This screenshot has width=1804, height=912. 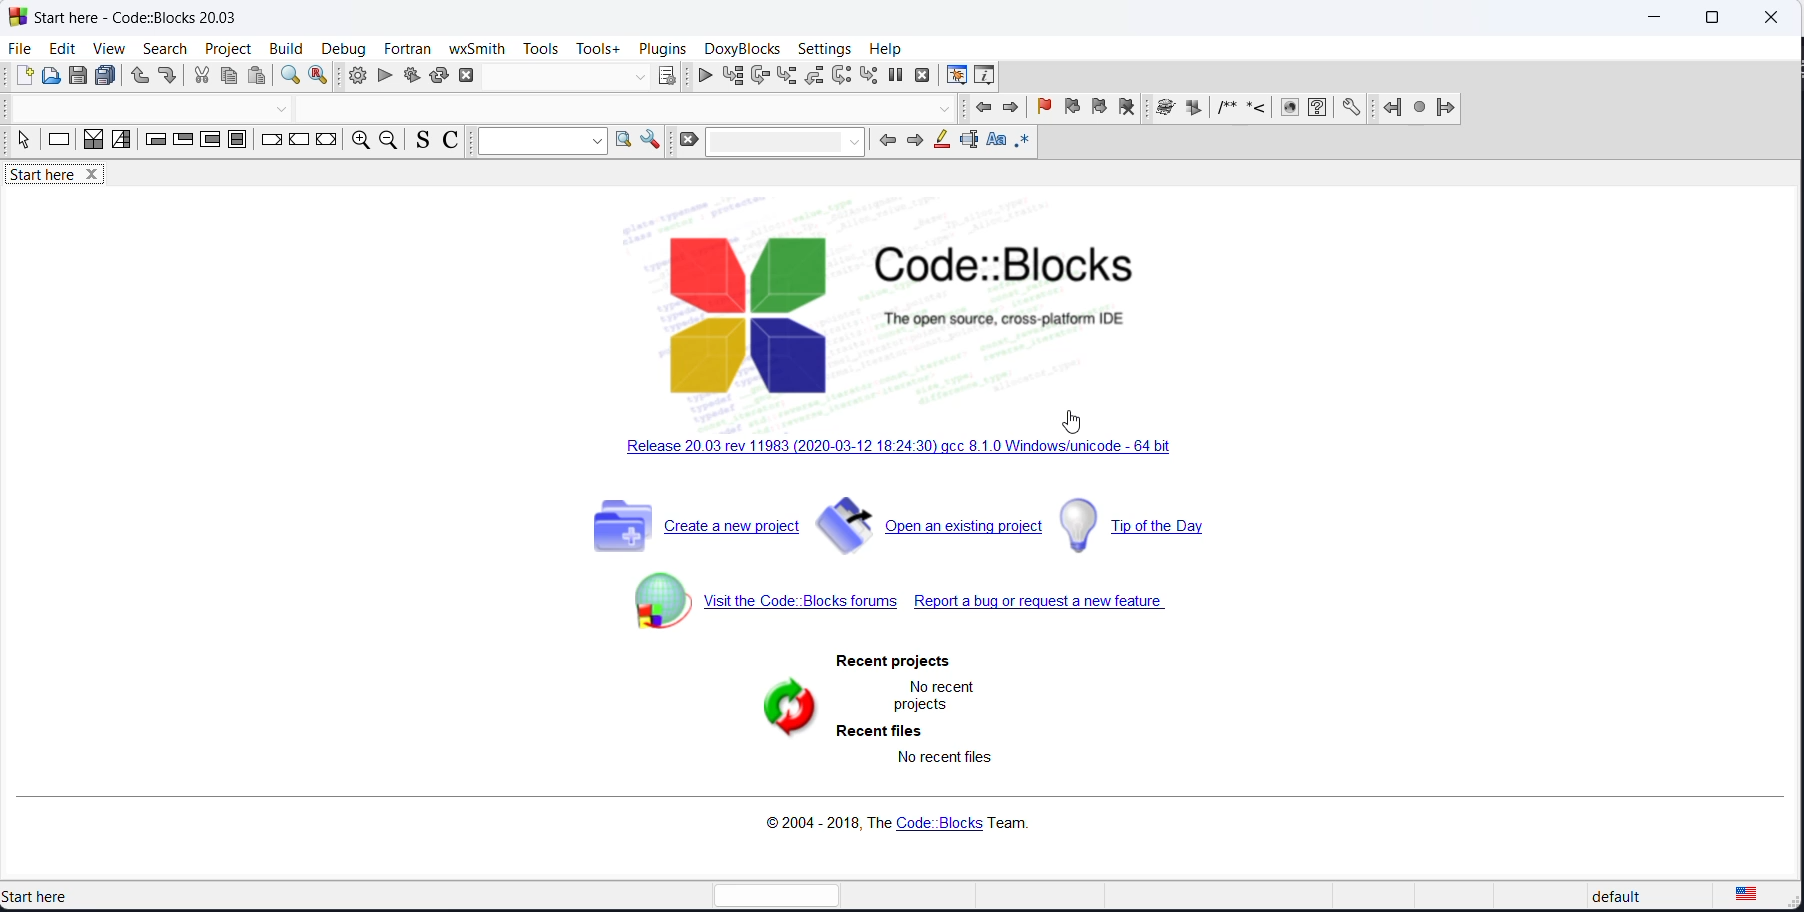 I want to click on project, so click(x=224, y=49).